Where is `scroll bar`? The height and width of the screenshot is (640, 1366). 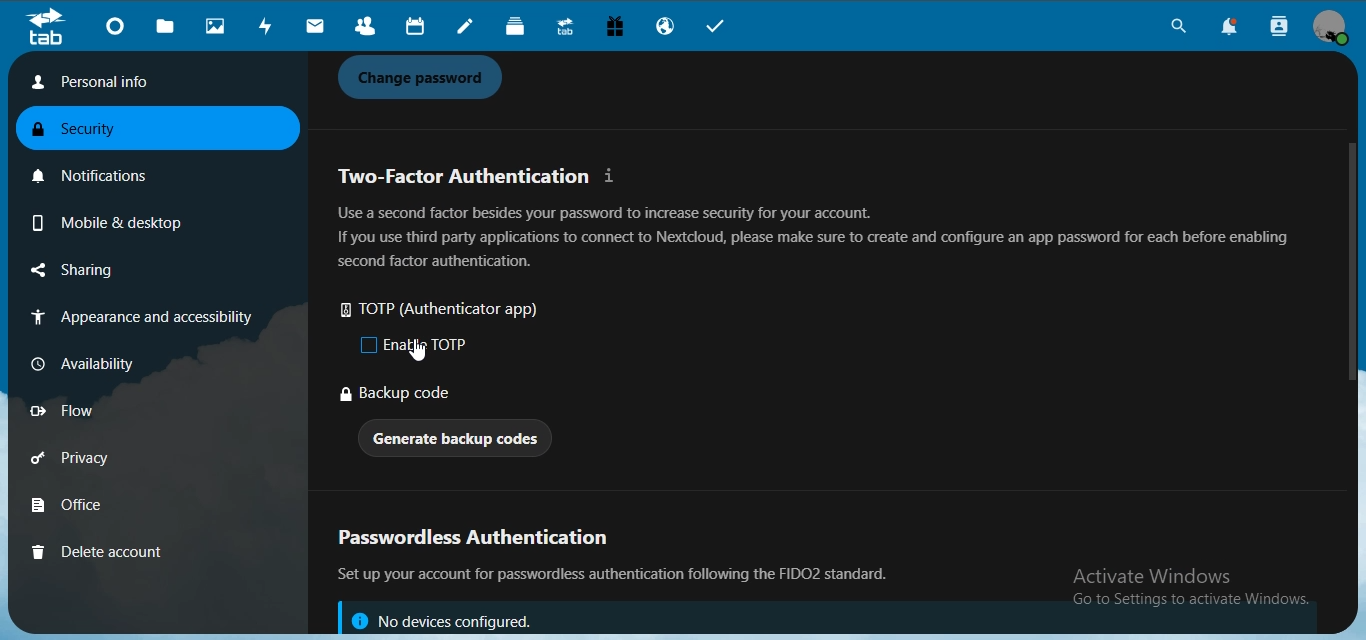 scroll bar is located at coordinates (1346, 260).